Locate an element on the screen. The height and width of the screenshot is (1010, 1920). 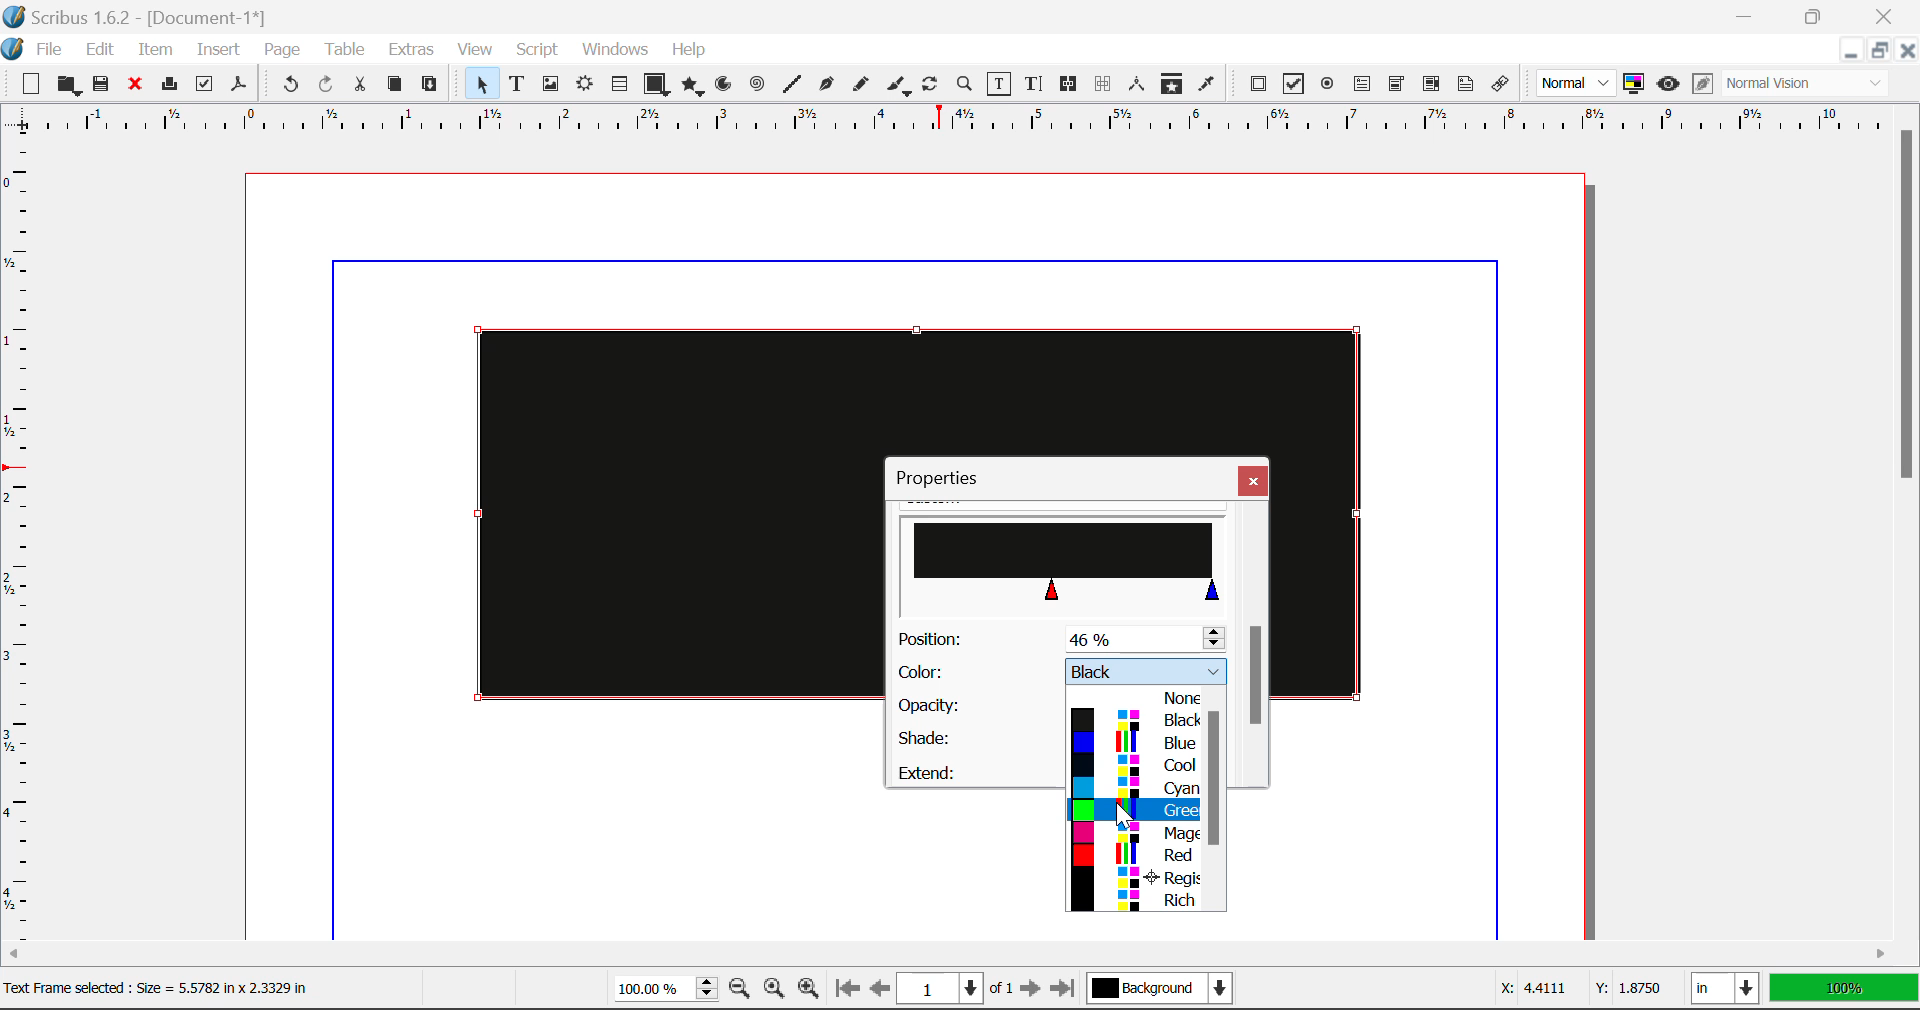
Discard is located at coordinates (134, 86).